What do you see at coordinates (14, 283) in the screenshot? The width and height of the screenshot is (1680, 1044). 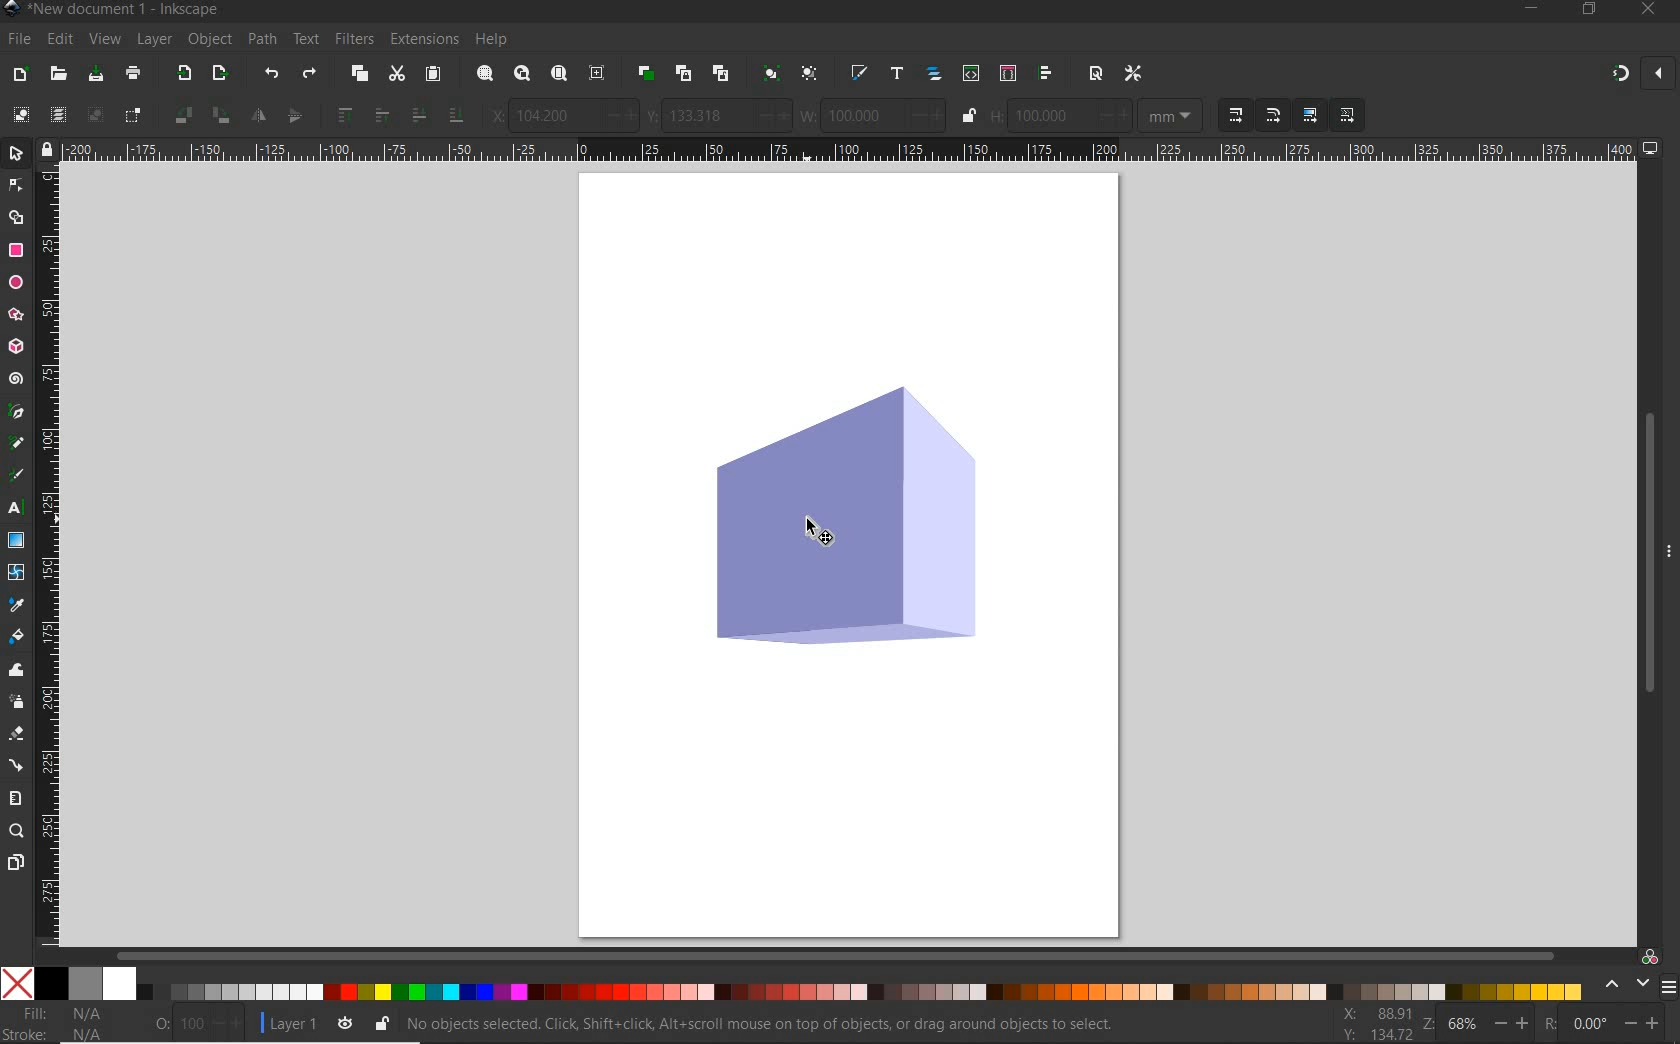 I see `ELLIPSE` at bounding box center [14, 283].